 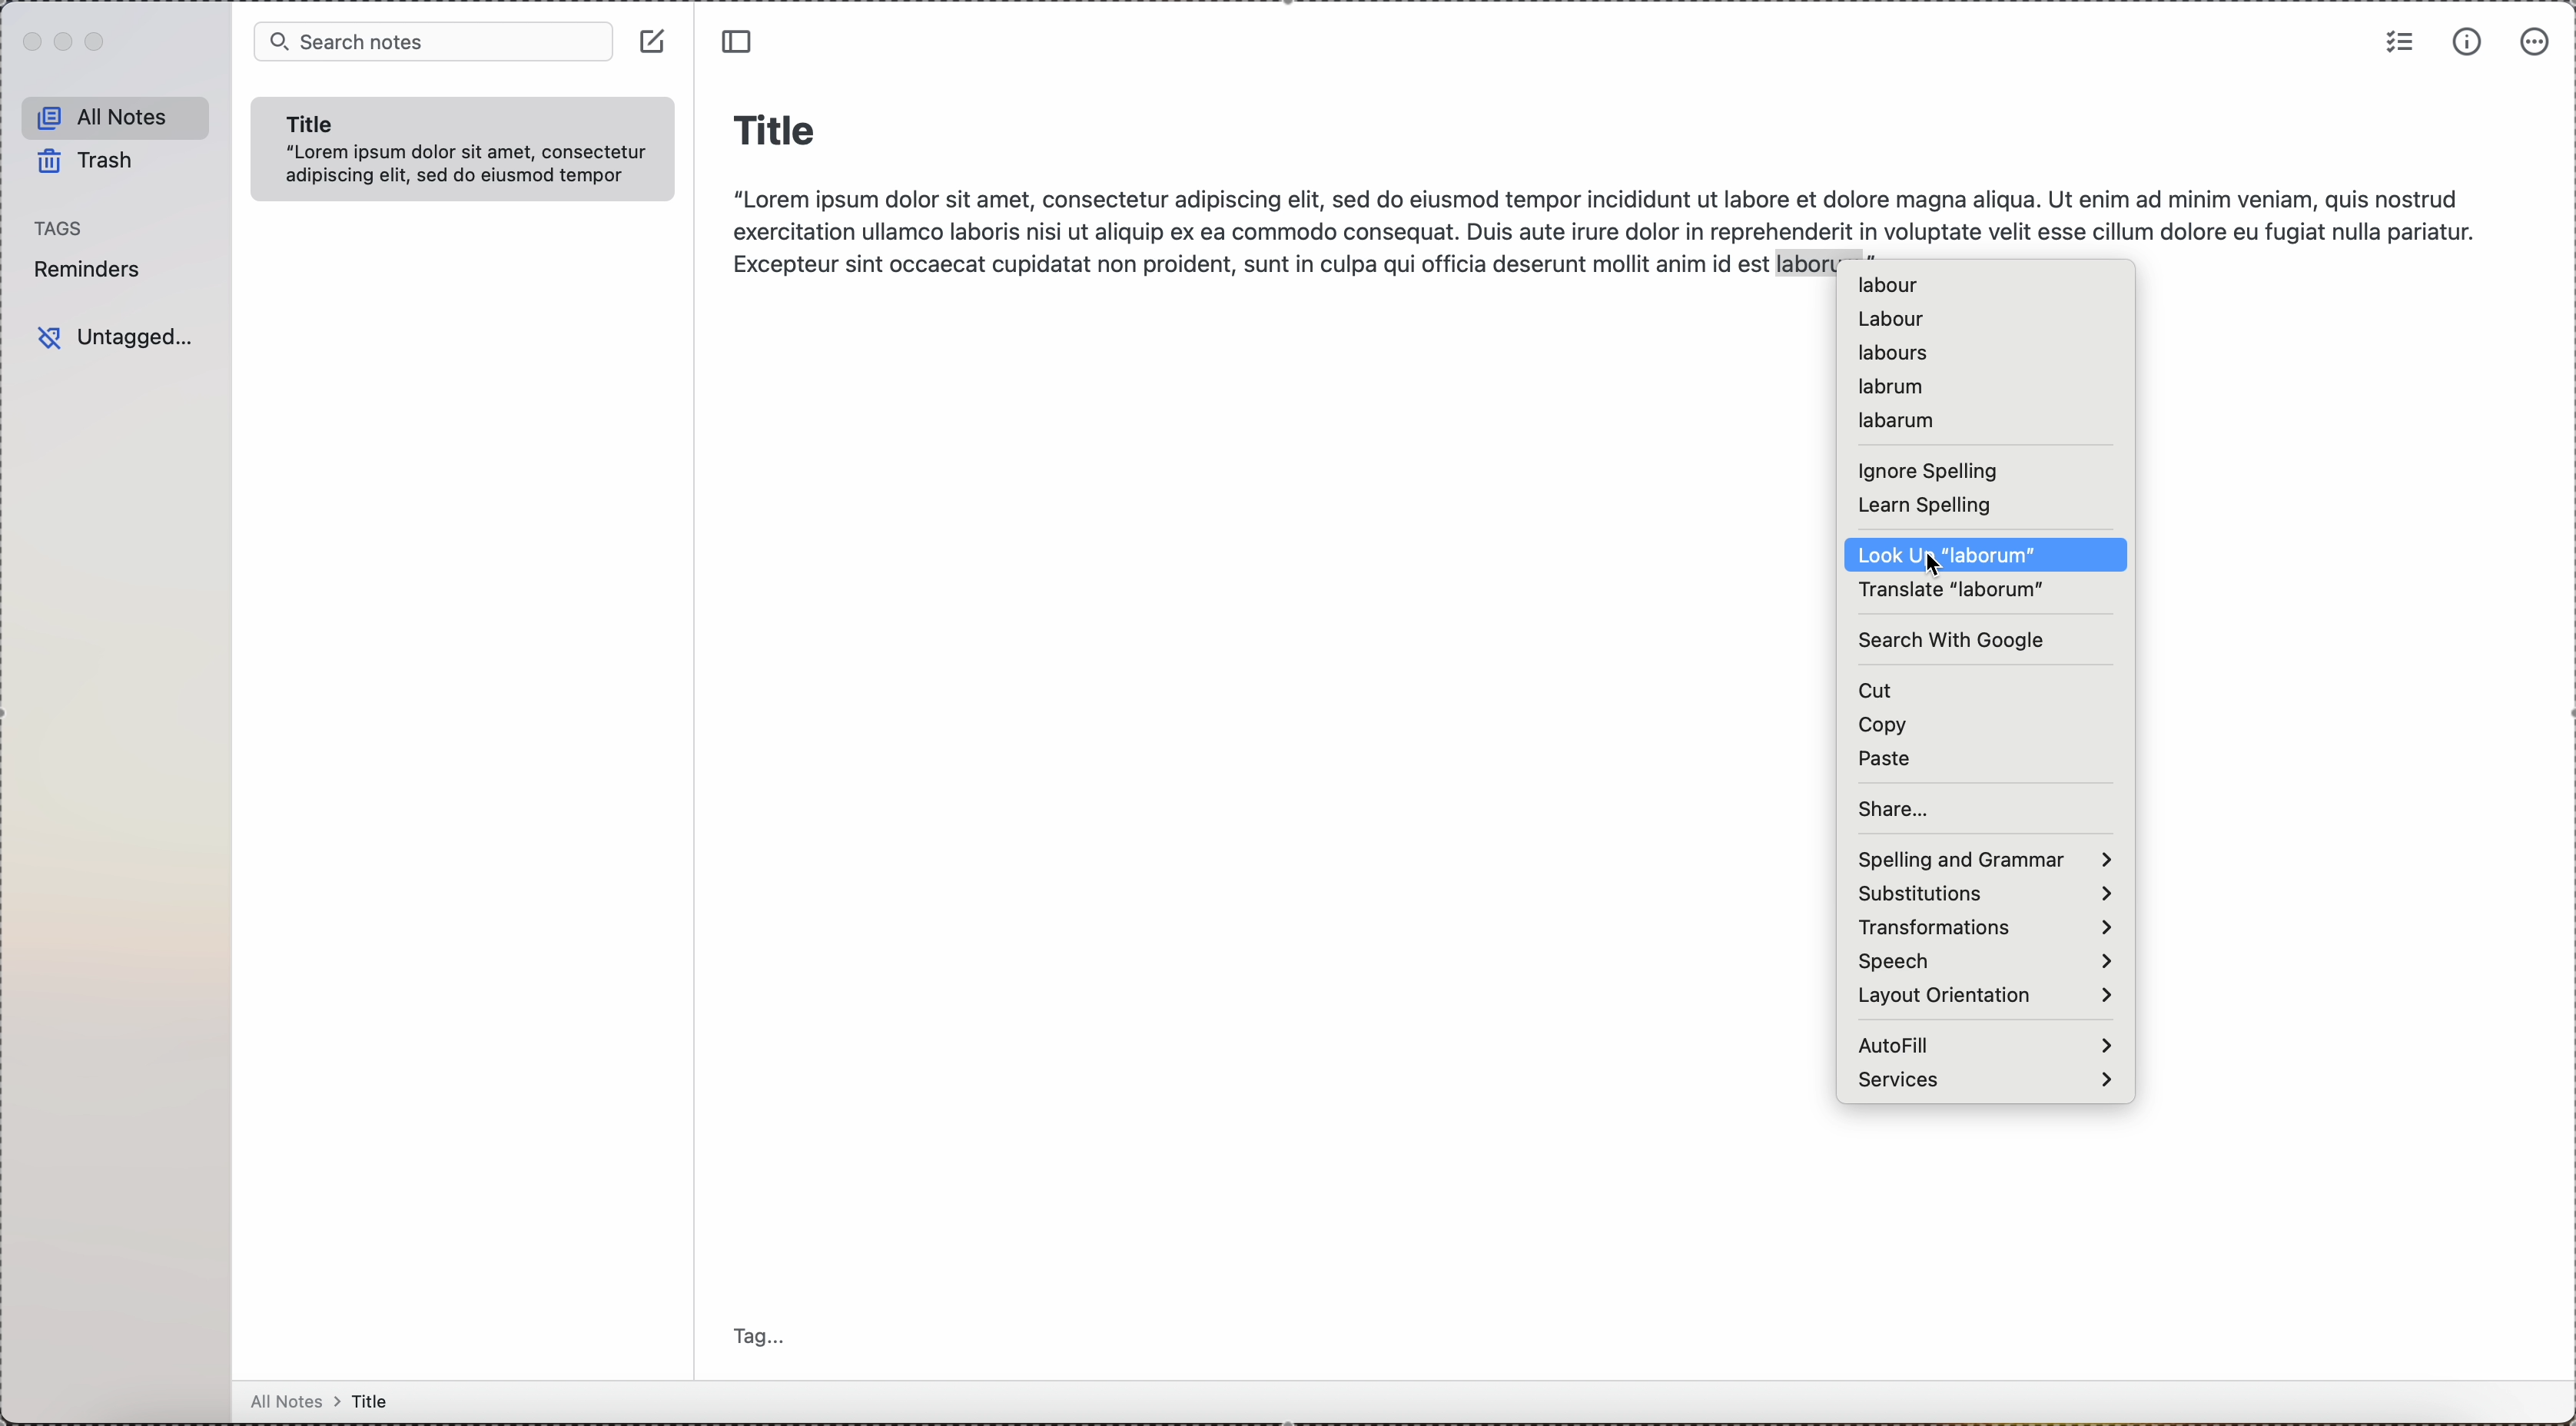 What do you see at coordinates (1882, 726) in the screenshot?
I see `copy` at bounding box center [1882, 726].